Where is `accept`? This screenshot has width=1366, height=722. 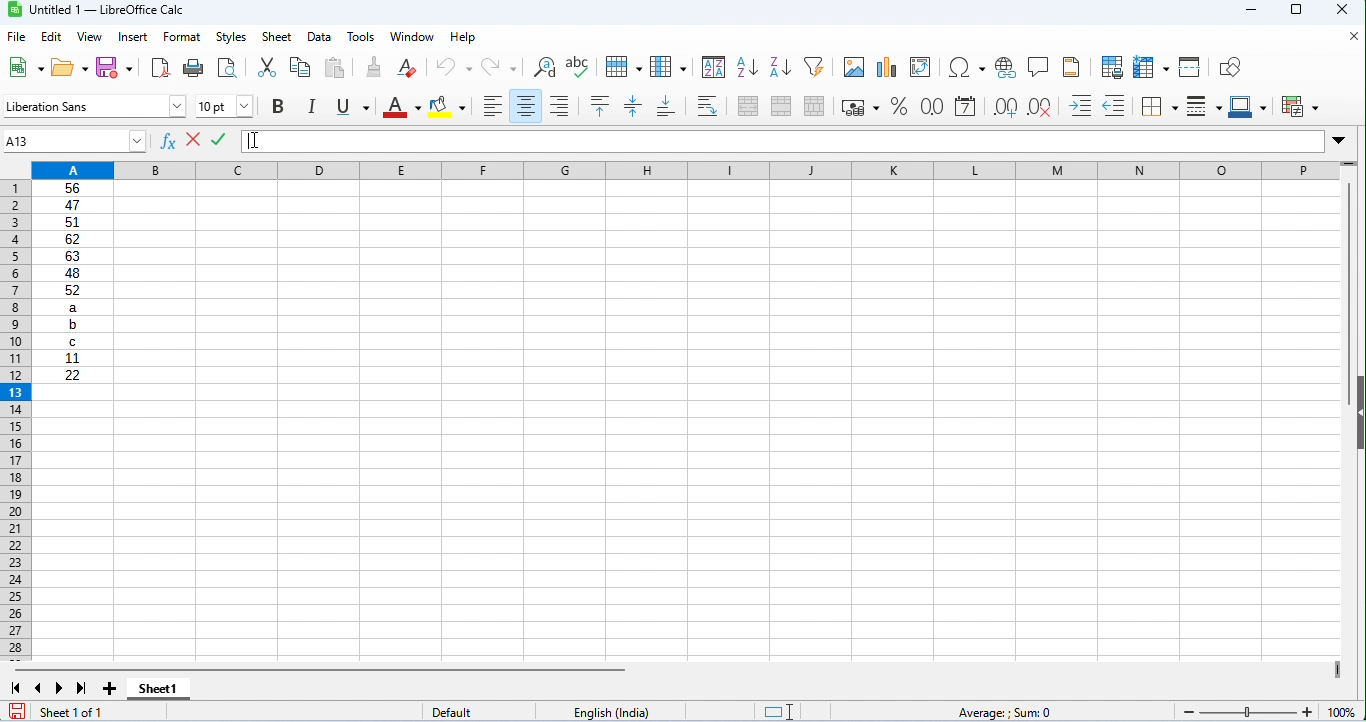
accept is located at coordinates (218, 139).